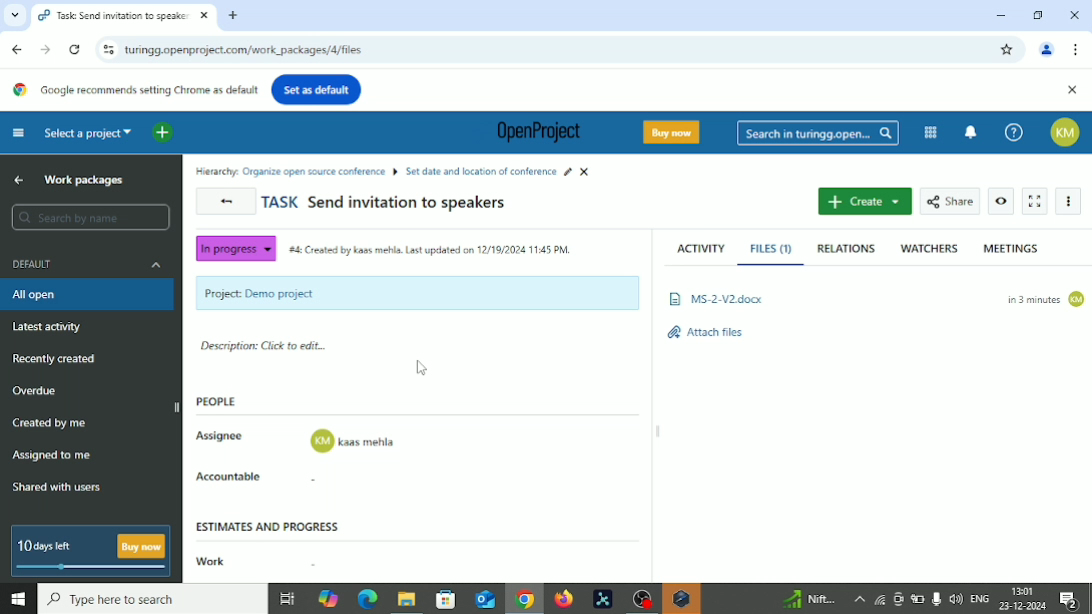 The height and width of the screenshot is (614, 1092). What do you see at coordinates (223, 434) in the screenshot?
I see `Assignee` at bounding box center [223, 434].